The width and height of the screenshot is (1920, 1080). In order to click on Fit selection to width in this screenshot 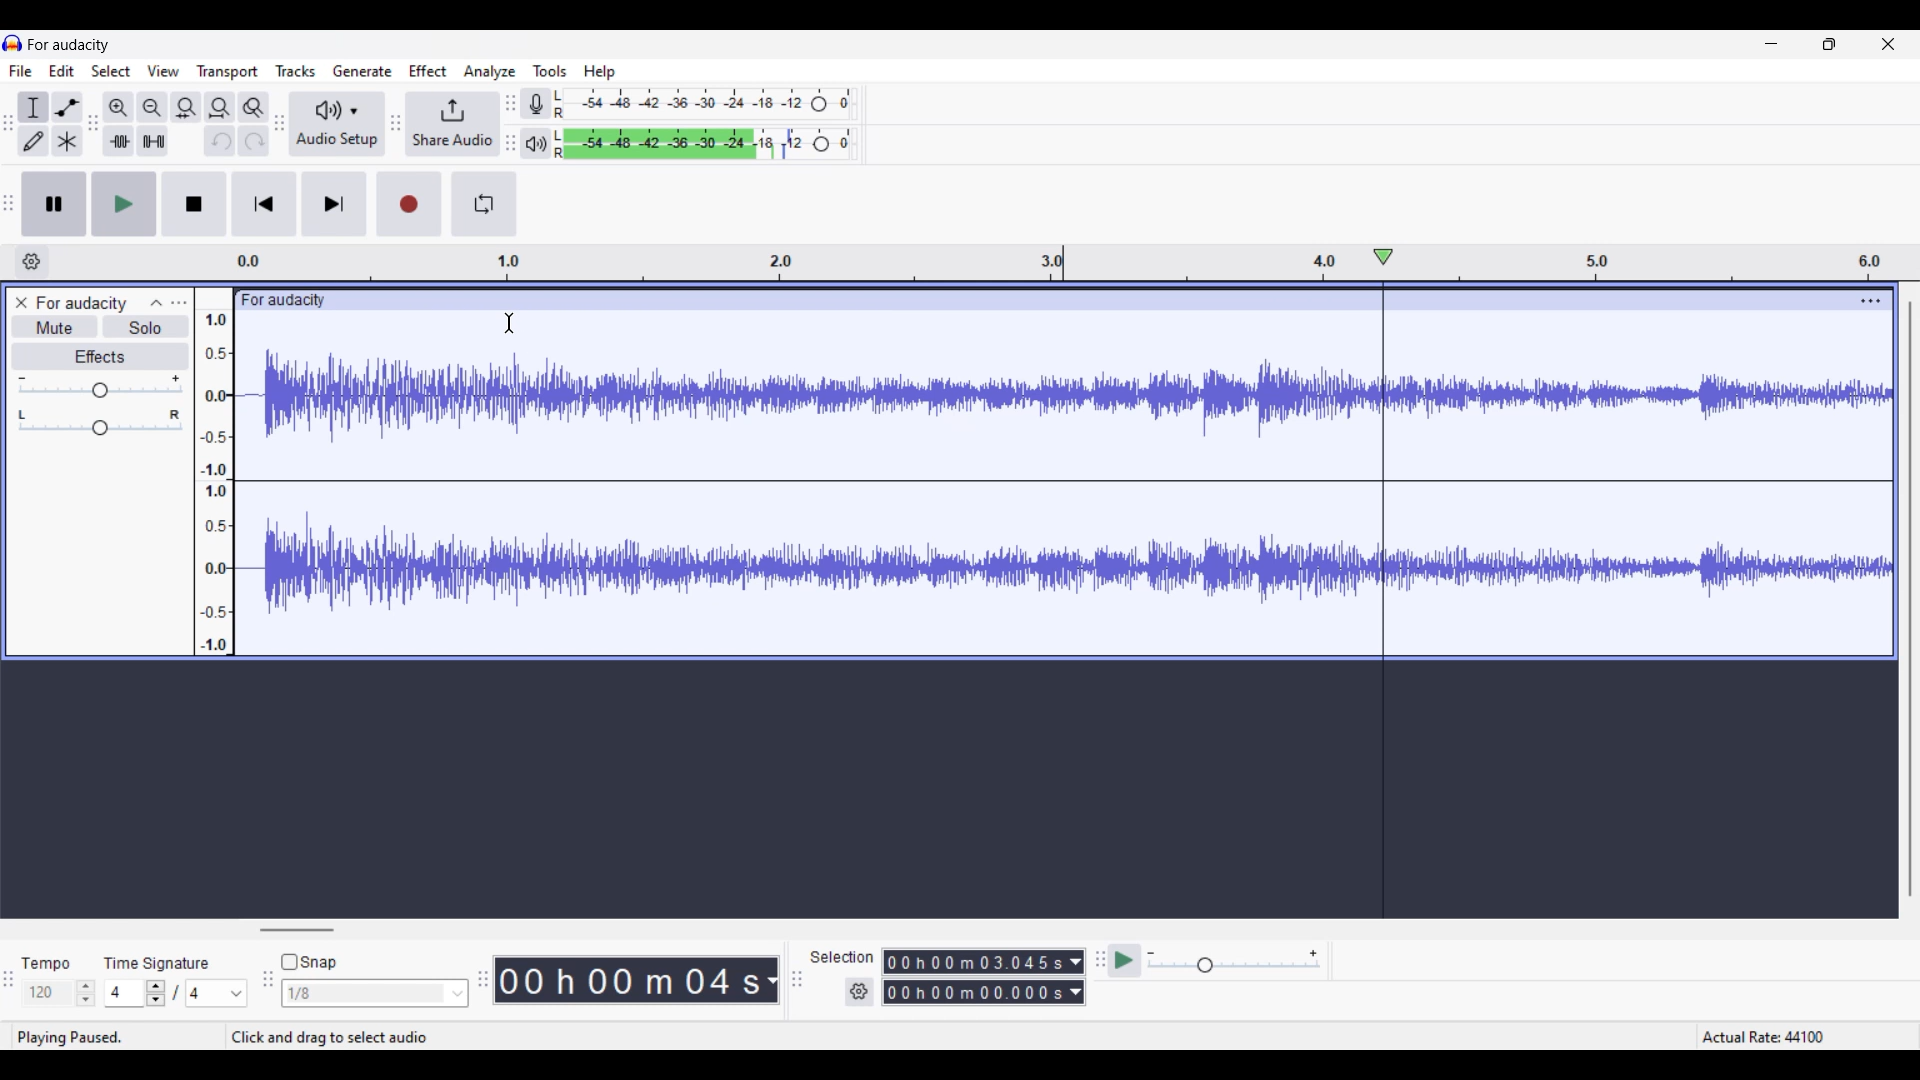, I will do `click(187, 108)`.